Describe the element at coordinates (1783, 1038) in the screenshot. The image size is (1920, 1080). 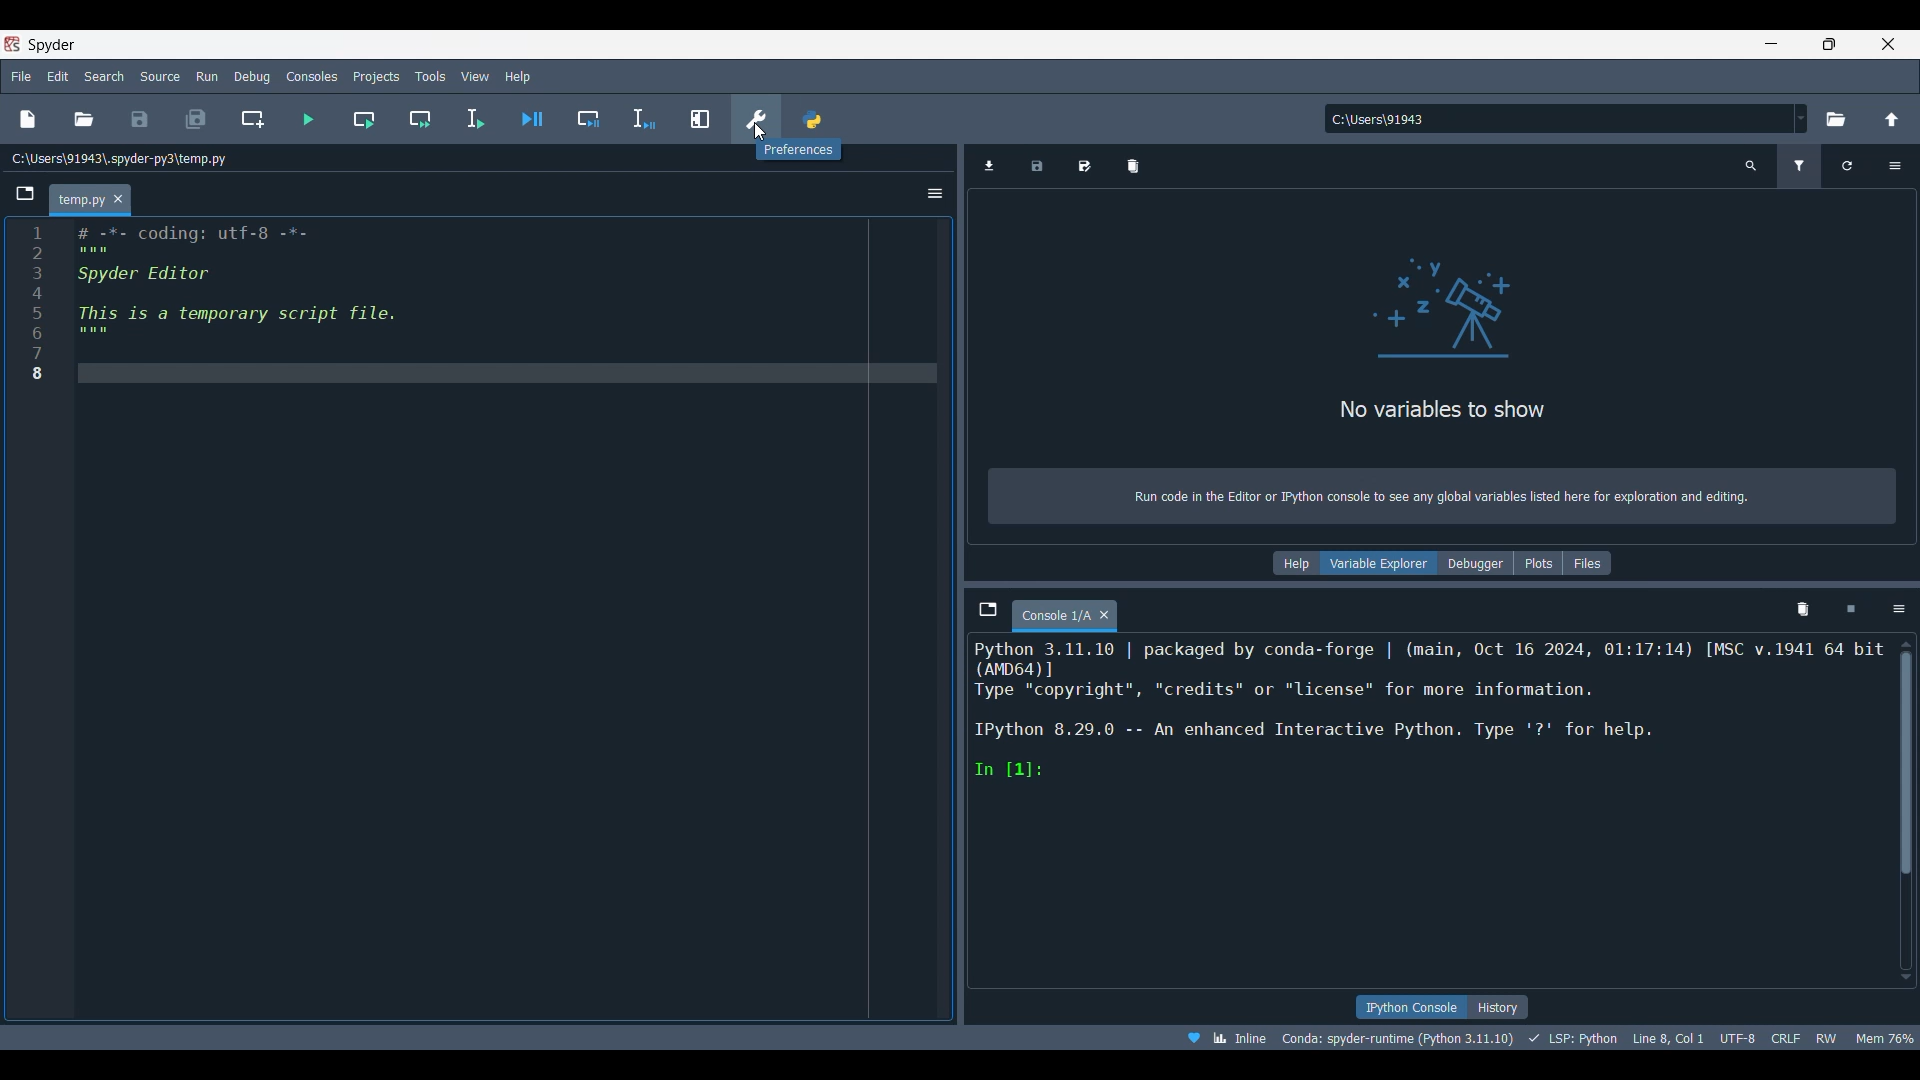
I see `crlf` at that location.